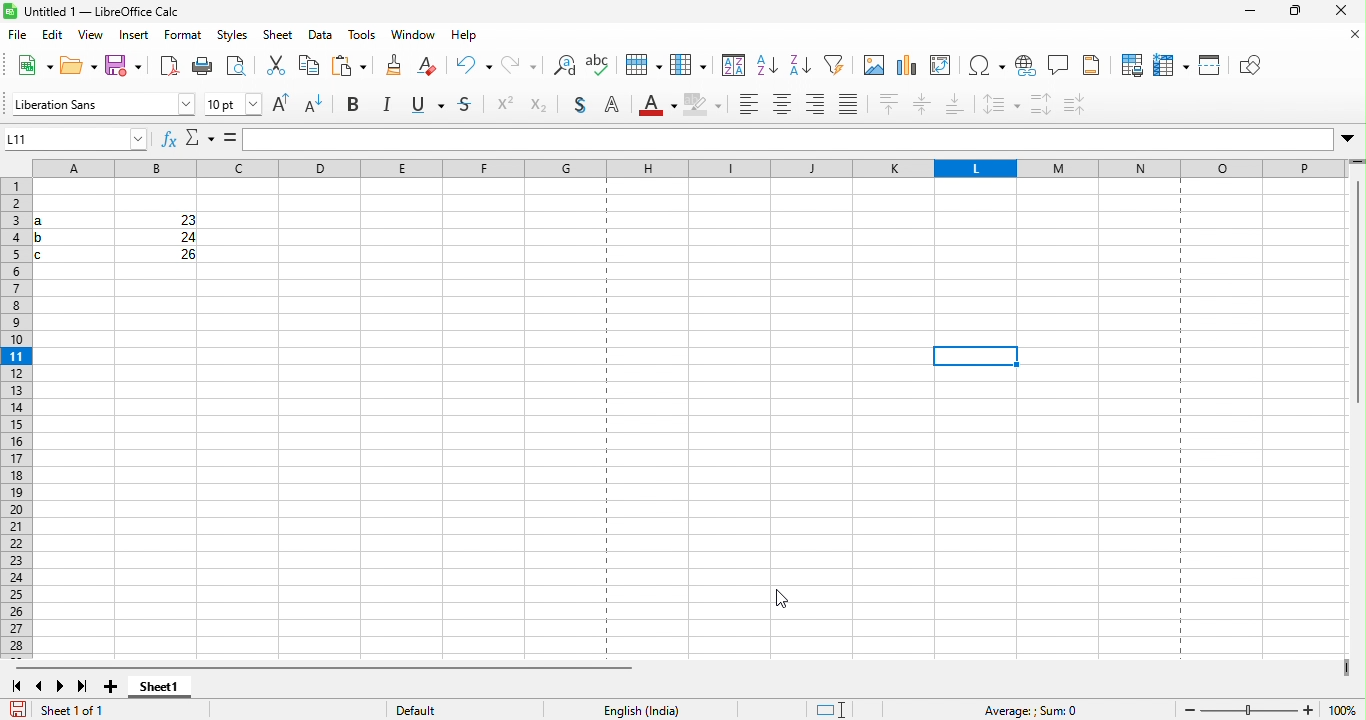 This screenshot has height=720, width=1366. What do you see at coordinates (788, 602) in the screenshot?
I see `cursor` at bounding box center [788, 602].